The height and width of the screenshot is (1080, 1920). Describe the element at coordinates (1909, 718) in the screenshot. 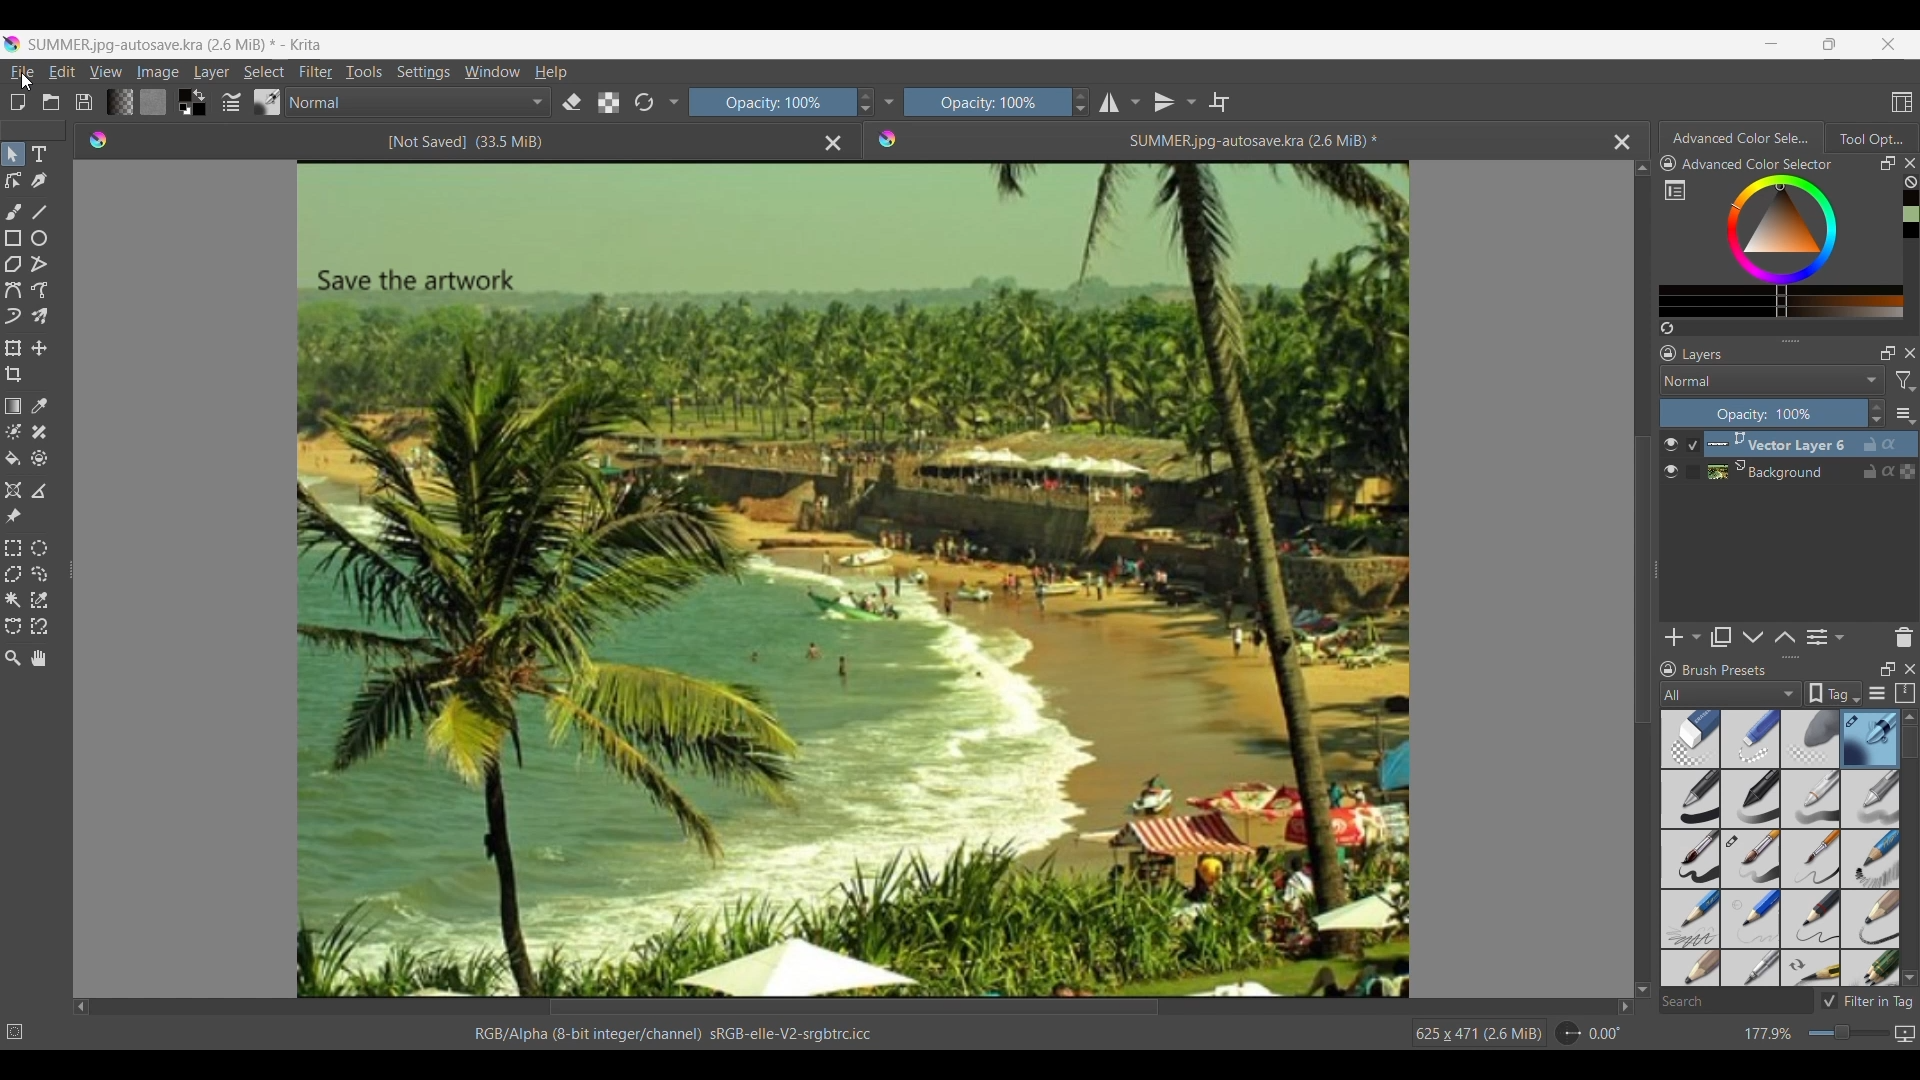

I see `Quick slide to top` at that location.